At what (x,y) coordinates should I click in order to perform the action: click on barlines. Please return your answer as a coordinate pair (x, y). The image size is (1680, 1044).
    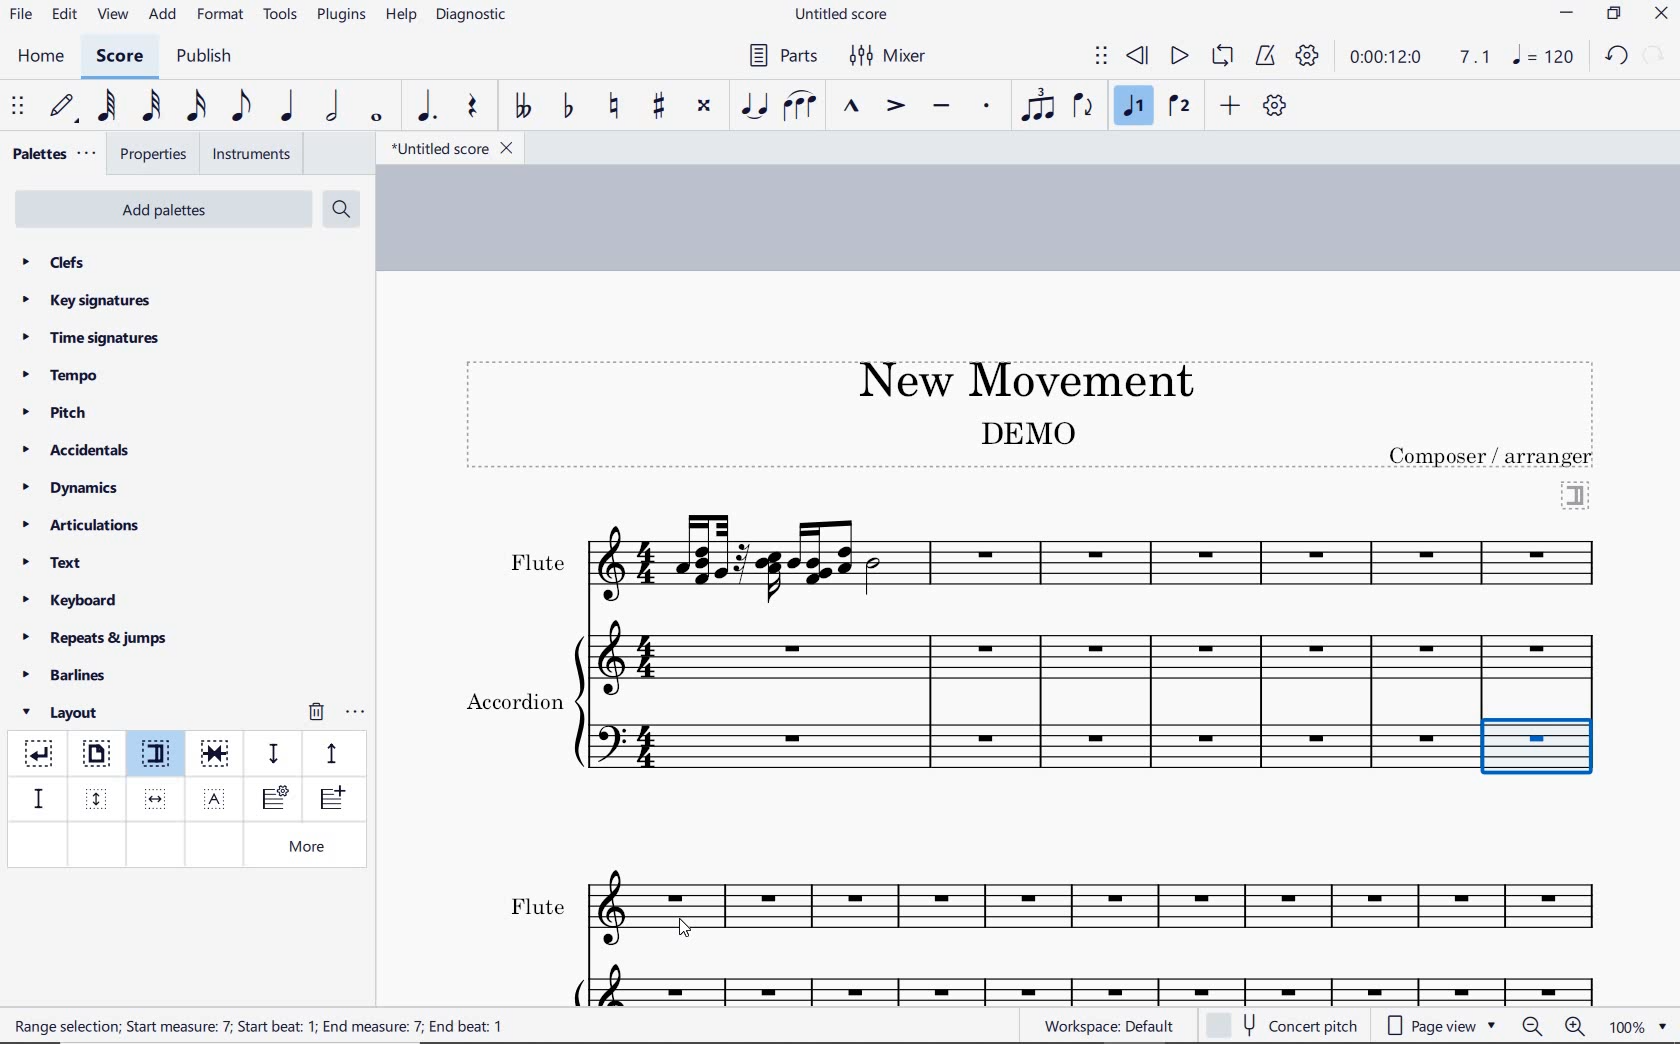
    Looking at the image, I should click on (71, 676).